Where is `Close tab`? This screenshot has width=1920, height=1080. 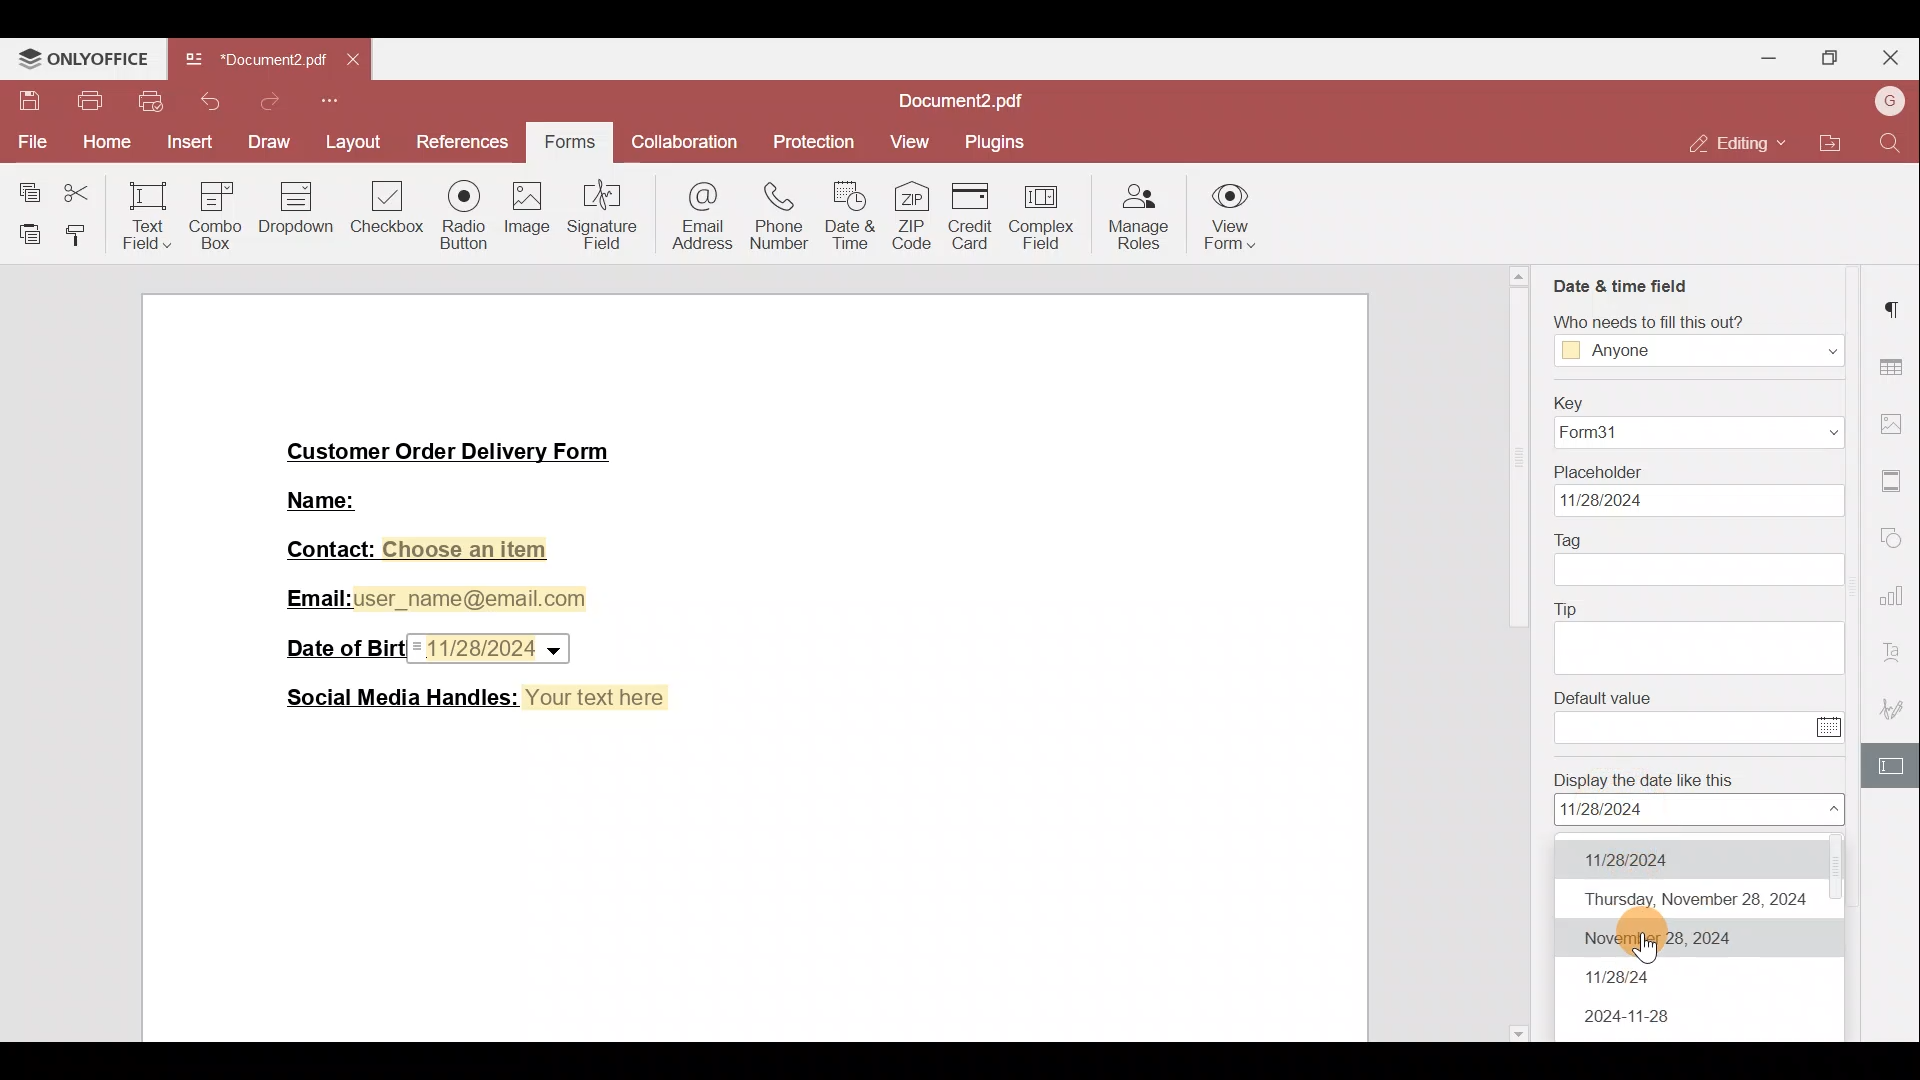 Close tab is located at coordinates (350, 61).